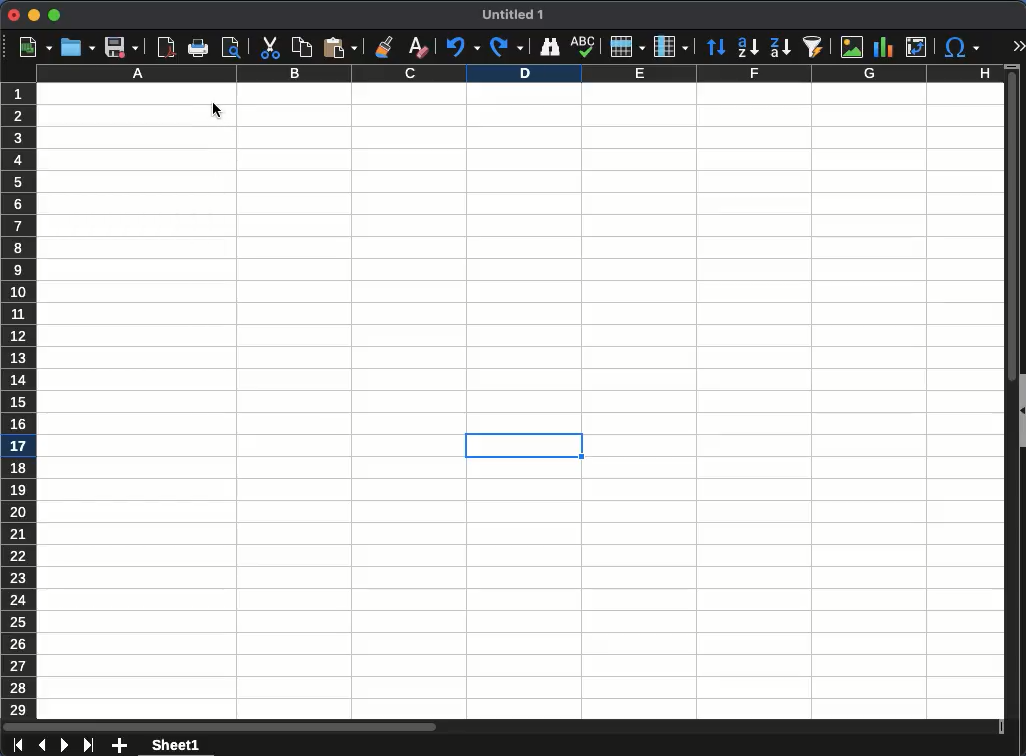  What do you see at coordinates (417, 45) in the screenshot?
I see `clear formatting` at bounding box center [417, 45].